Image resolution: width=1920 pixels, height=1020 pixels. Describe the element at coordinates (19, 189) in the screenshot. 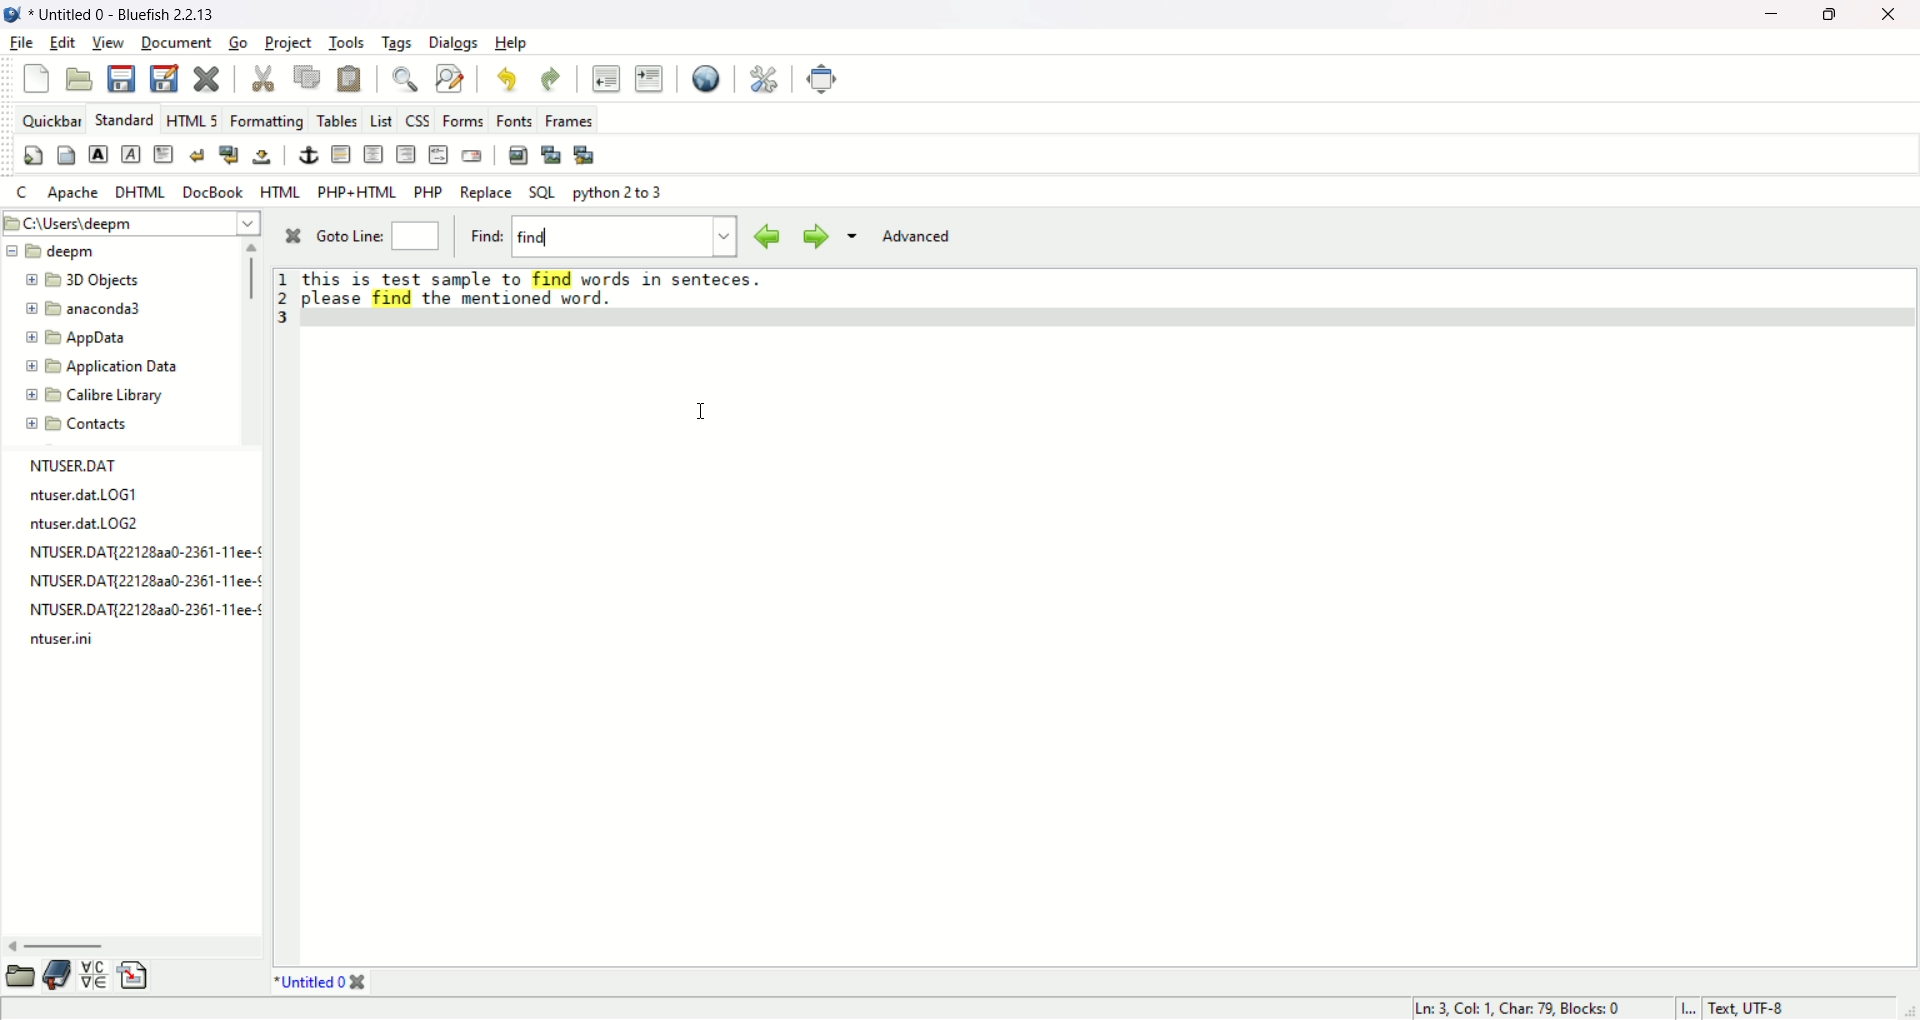

I see `C` at that location.